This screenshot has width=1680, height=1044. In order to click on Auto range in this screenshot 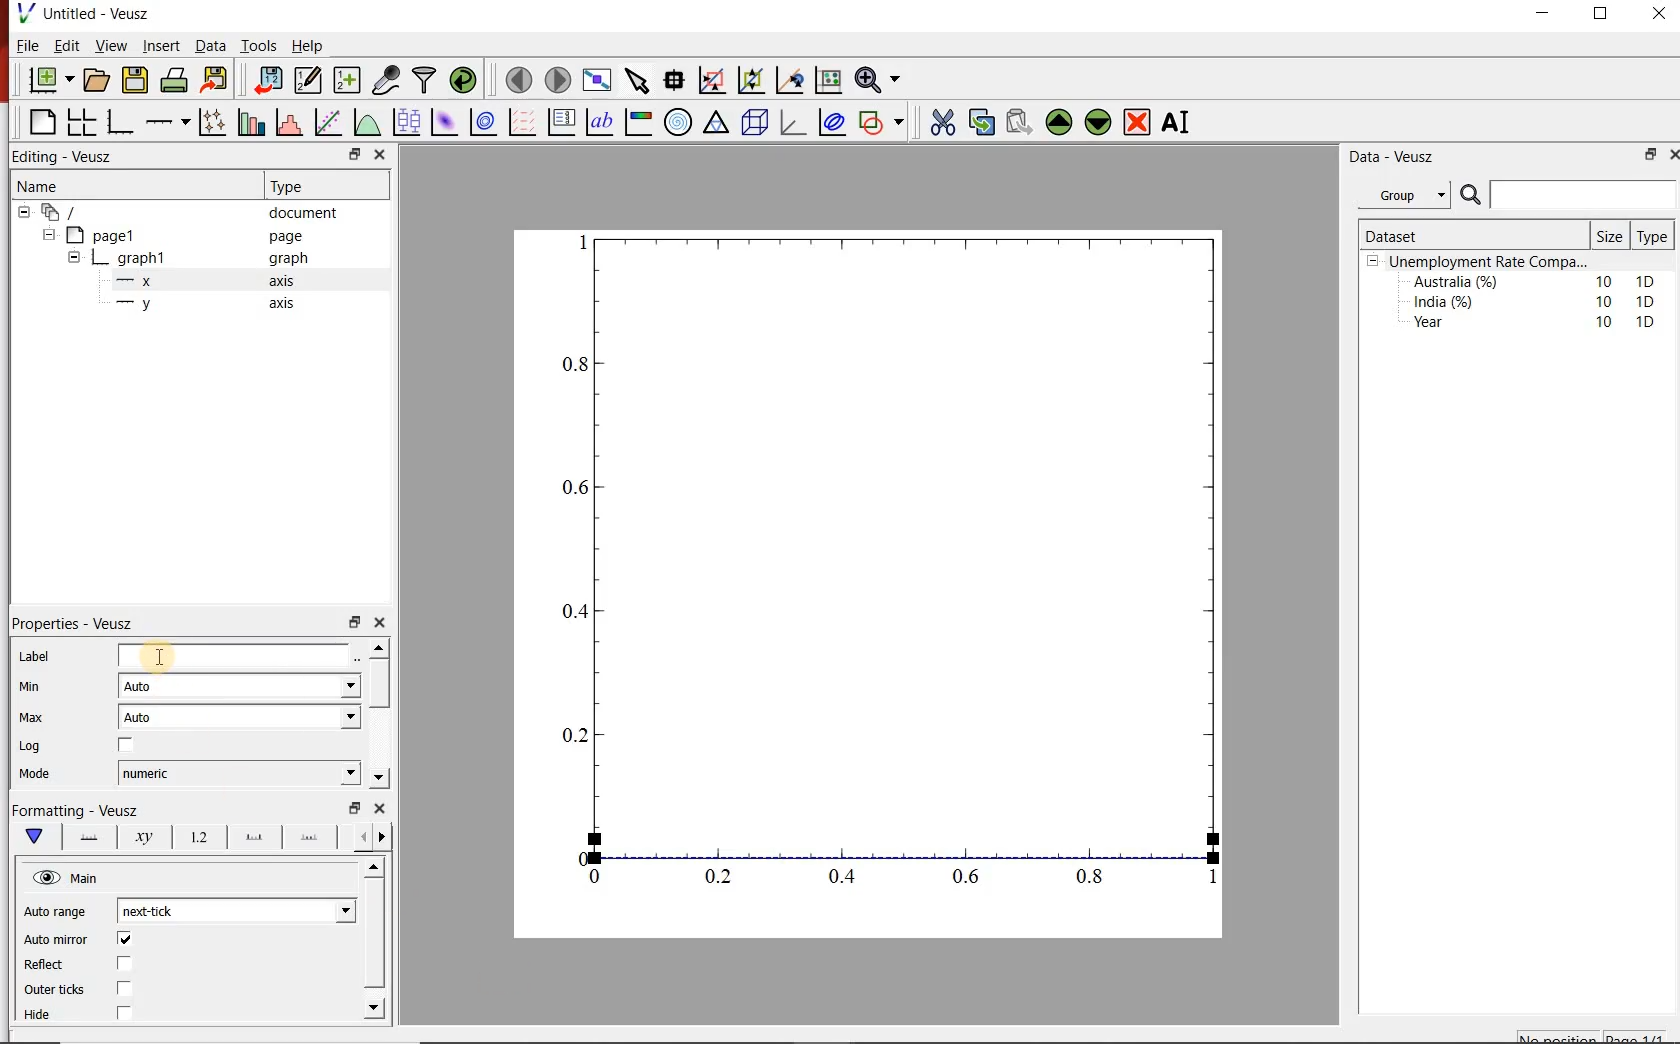, I will do `click(58, 914)`.